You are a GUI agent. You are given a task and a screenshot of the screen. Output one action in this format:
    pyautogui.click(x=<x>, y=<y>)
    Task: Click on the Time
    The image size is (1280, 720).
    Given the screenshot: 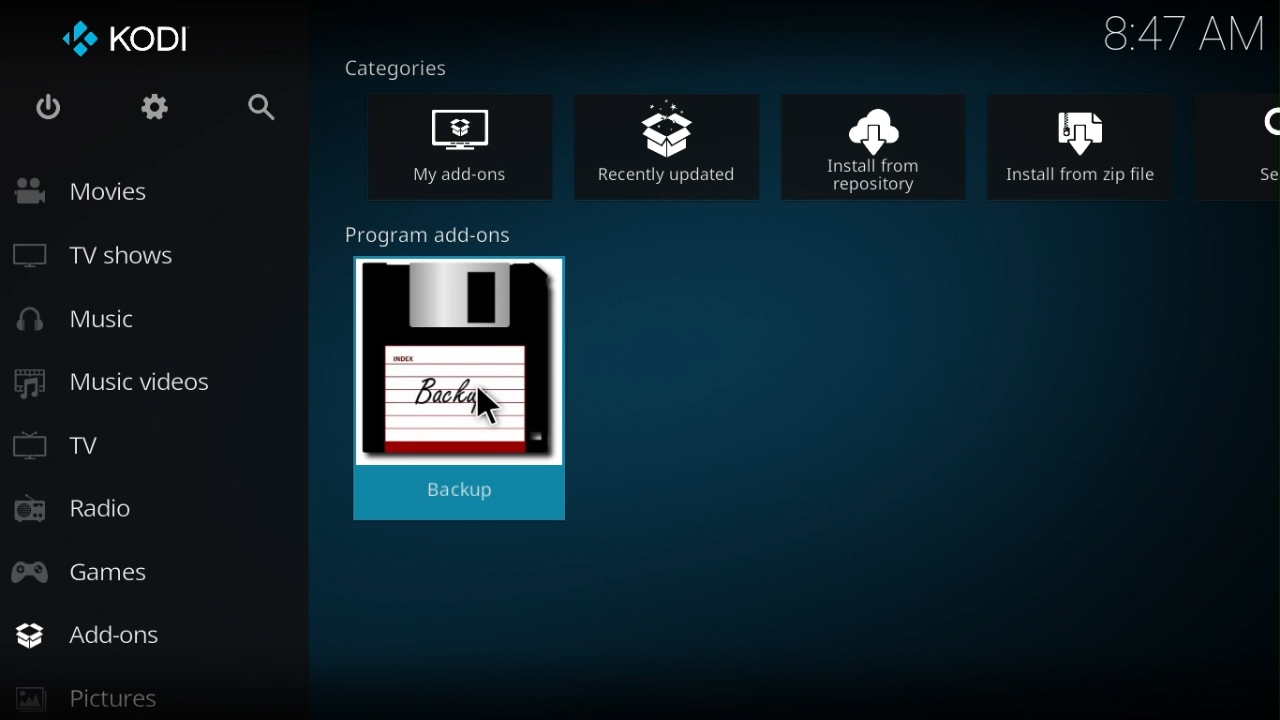 What is the action you would take?
    pyautogui.click(x=1183, y=36)
    